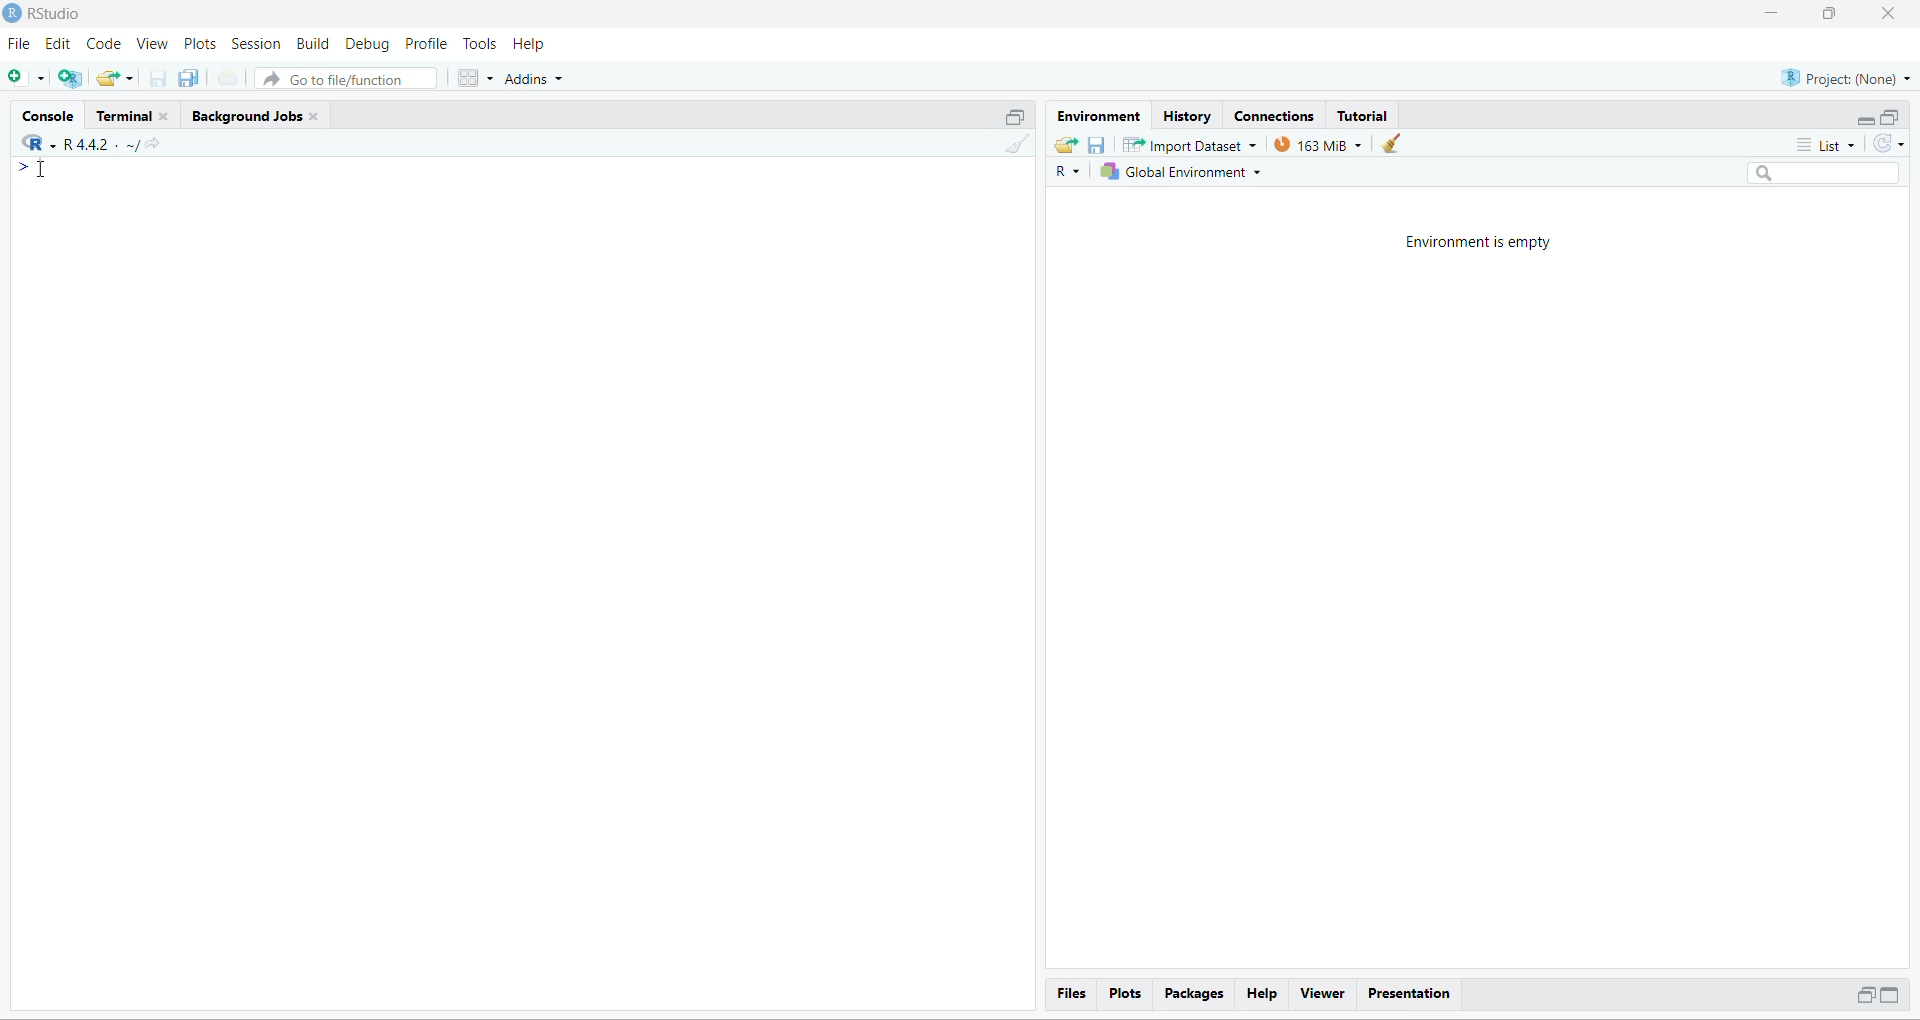 This screenshot has height=1020, width=1920. I want to click on Packages, so click(1194, 994).